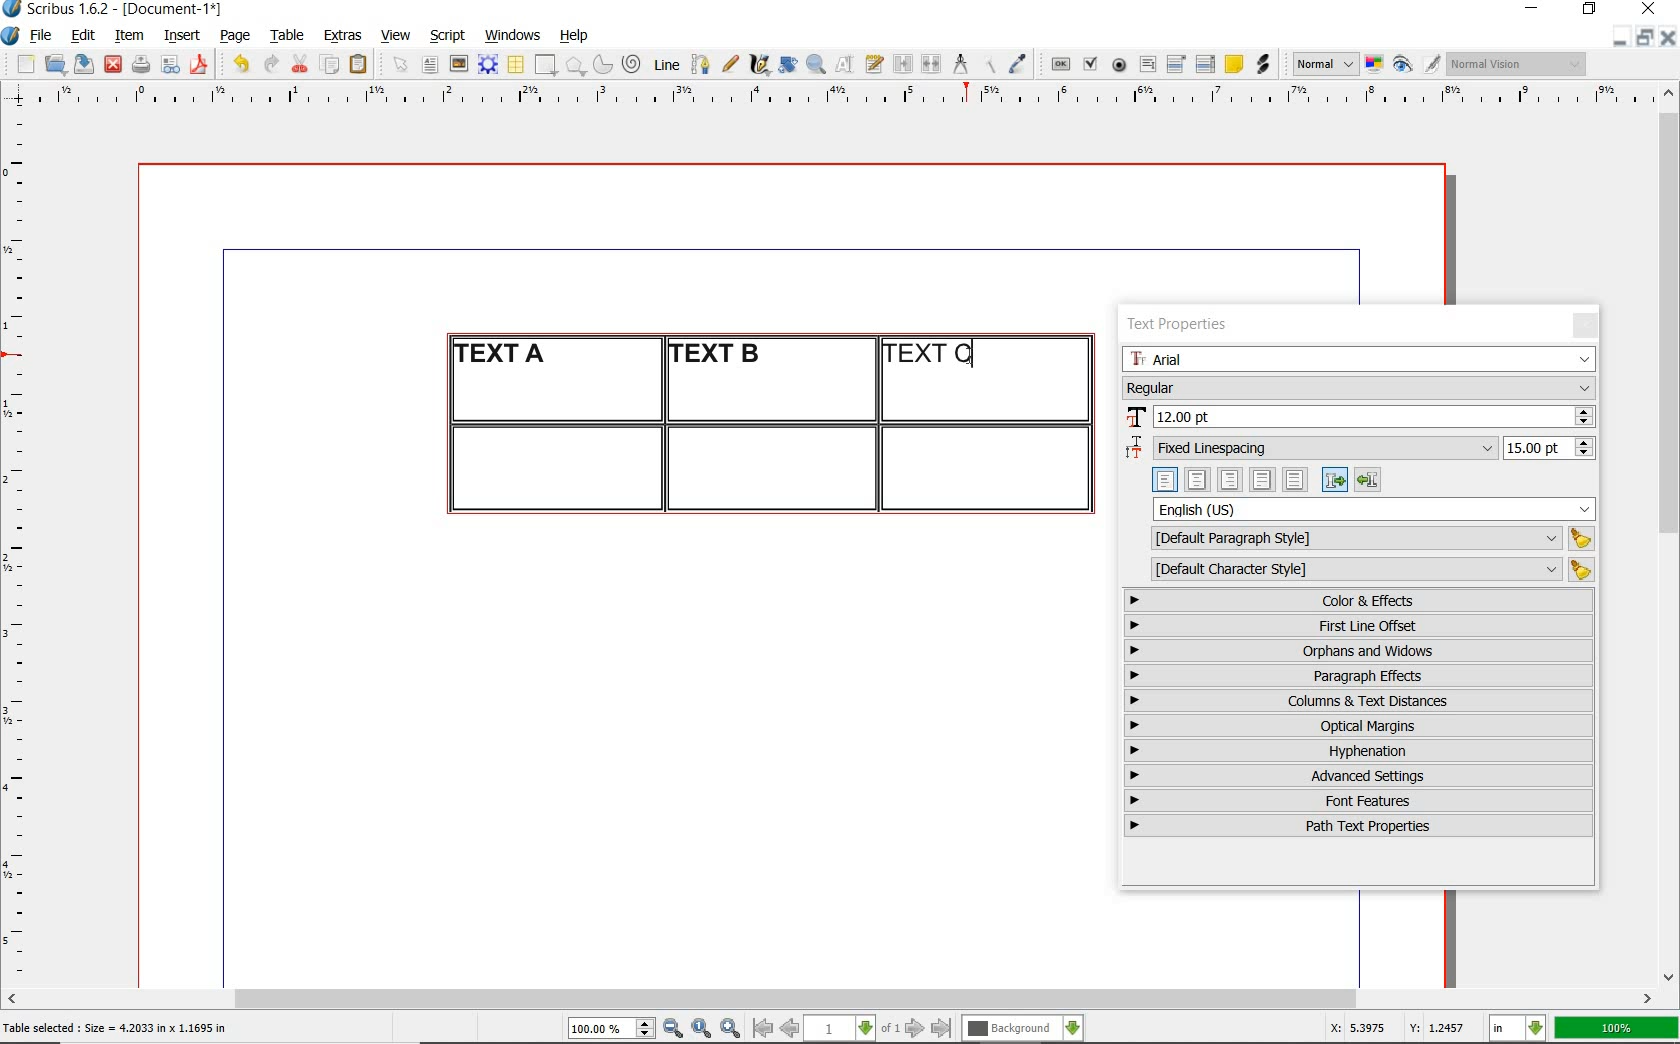  What do you see at coordinates (1177, 63) in the screenshot?
I see `pdf combo box` at bounding box center [1177, 63].